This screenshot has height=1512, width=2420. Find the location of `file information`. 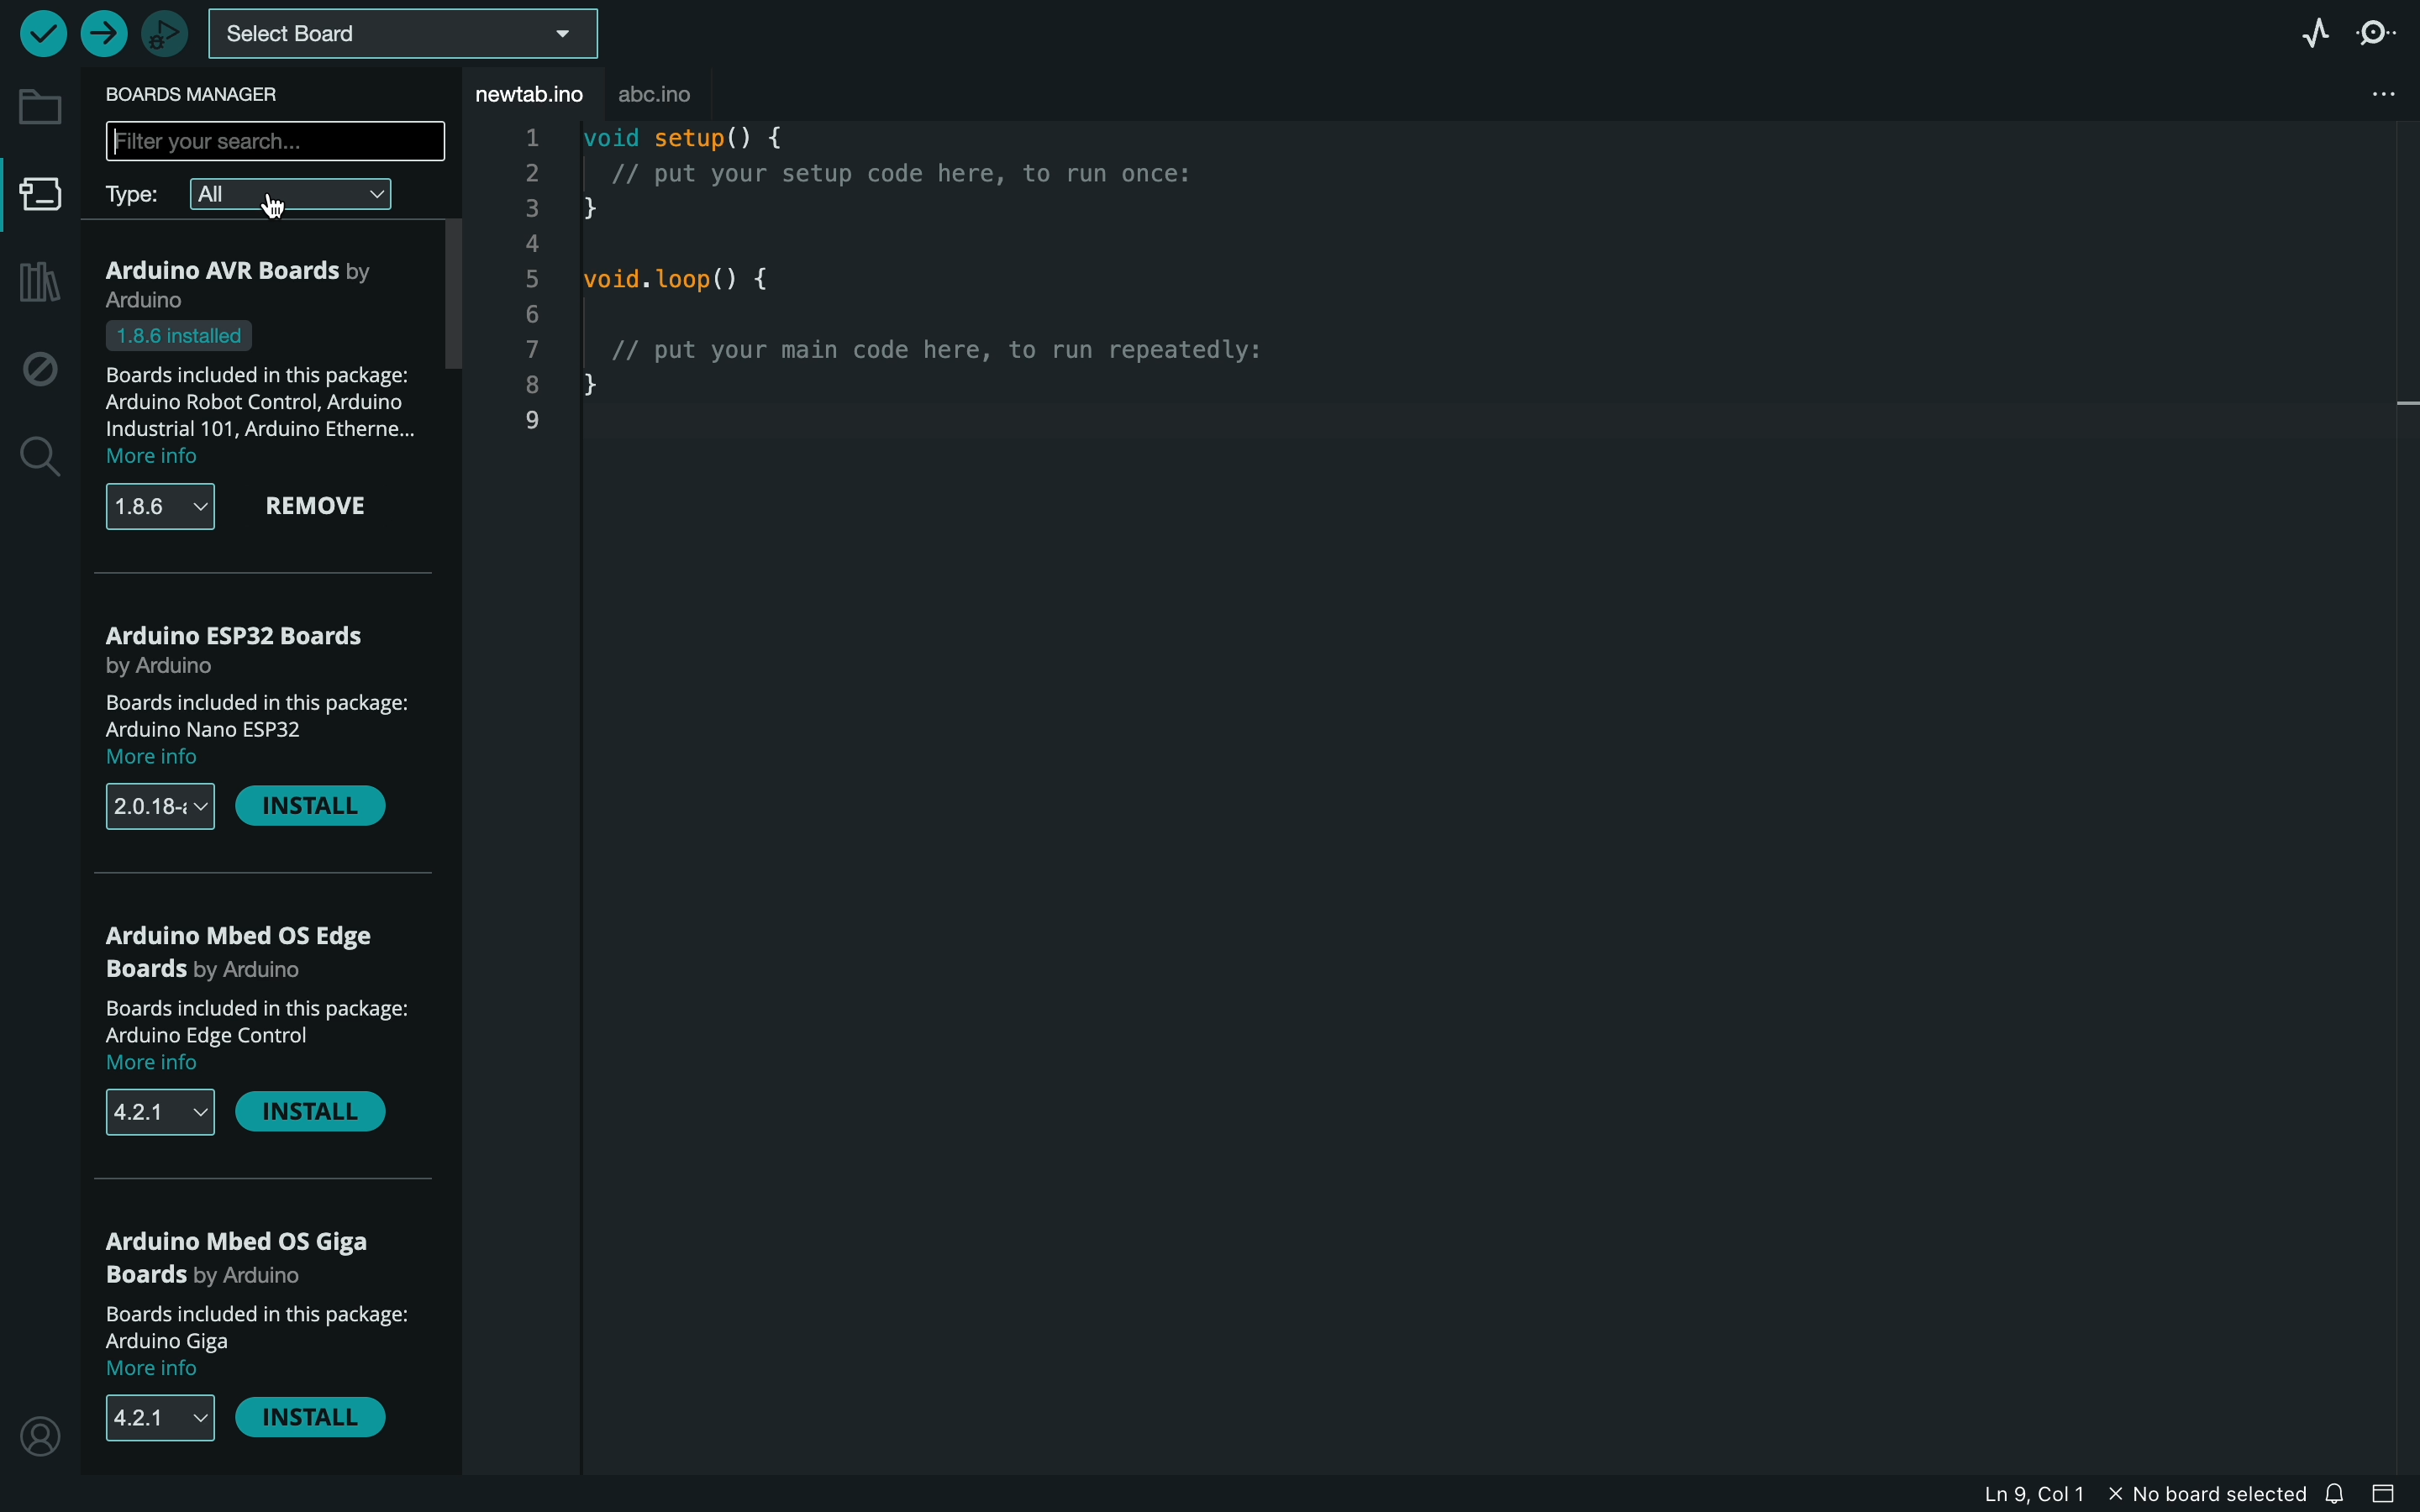

file information is located at coordinates (2133, 1493).